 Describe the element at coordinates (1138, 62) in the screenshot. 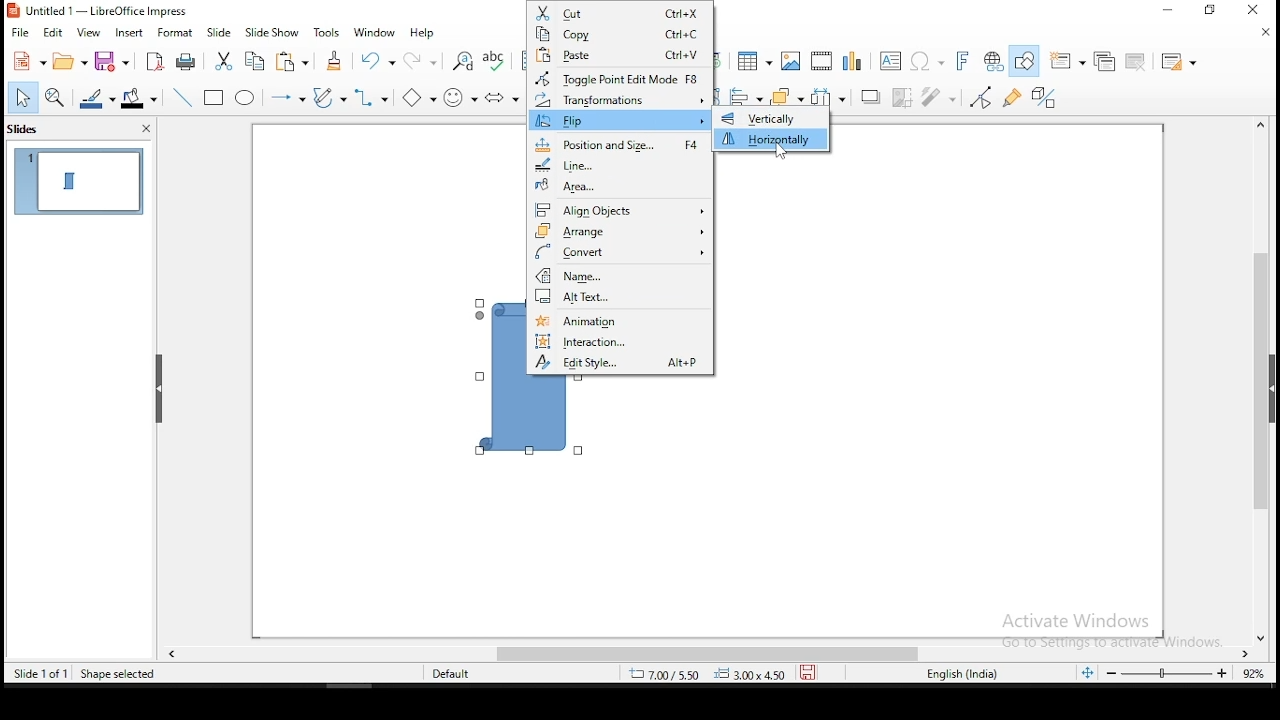

I see `delete slide` at that location.